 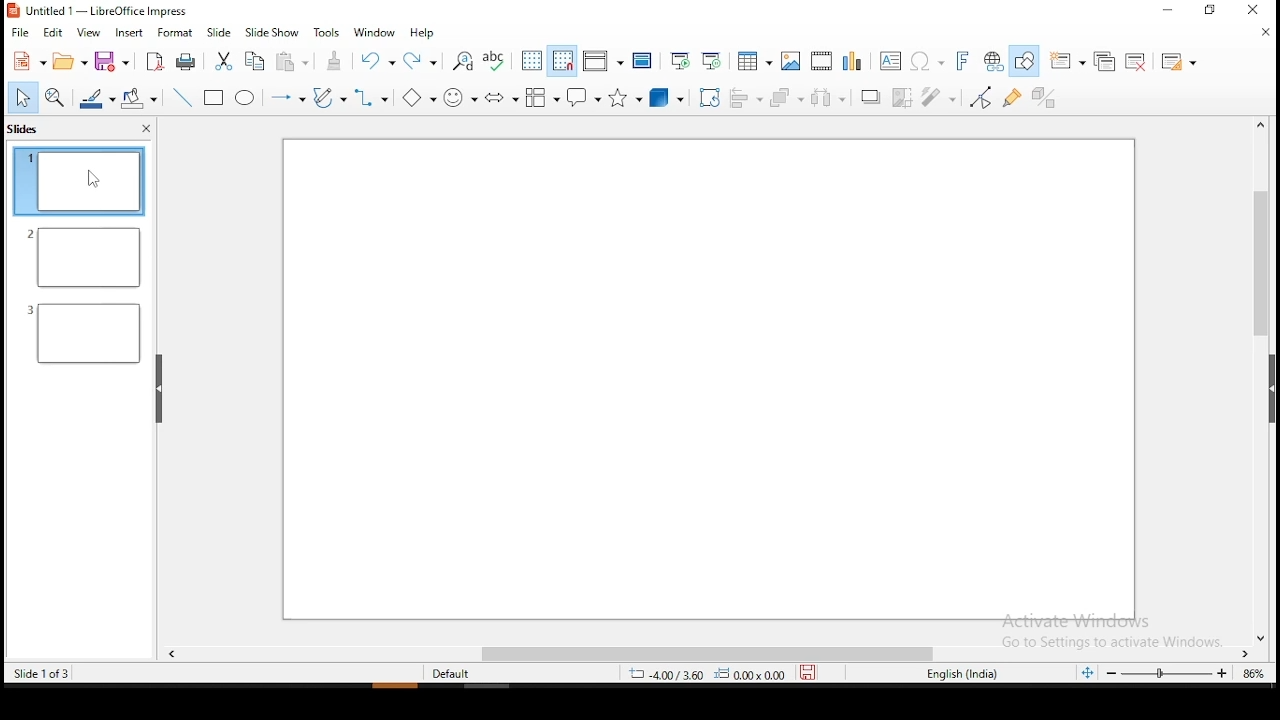 What do you see at coordinates (821, 60) in the screenshot?
I see `insert video` at bounding box center [821, 60].